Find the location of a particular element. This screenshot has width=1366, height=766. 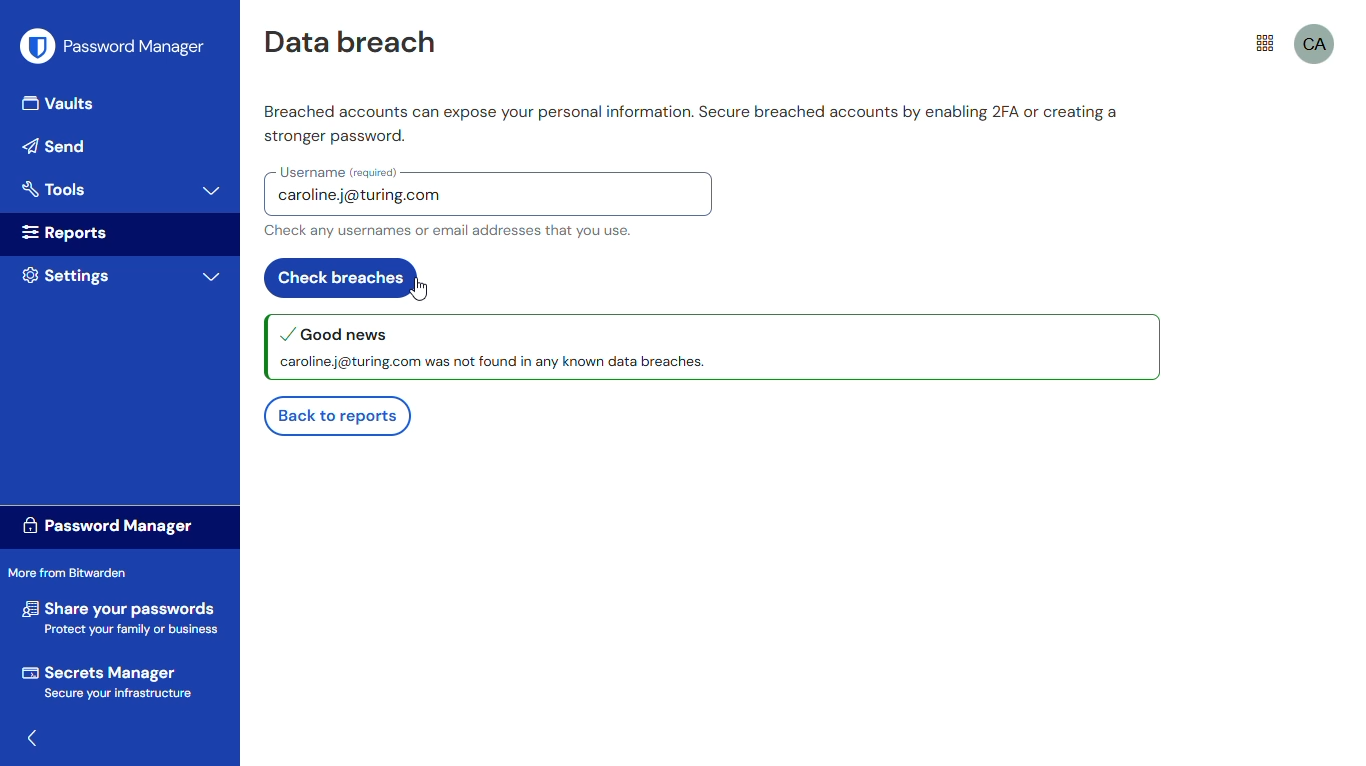

more from bitwarden is located at coordinates (67, 571).